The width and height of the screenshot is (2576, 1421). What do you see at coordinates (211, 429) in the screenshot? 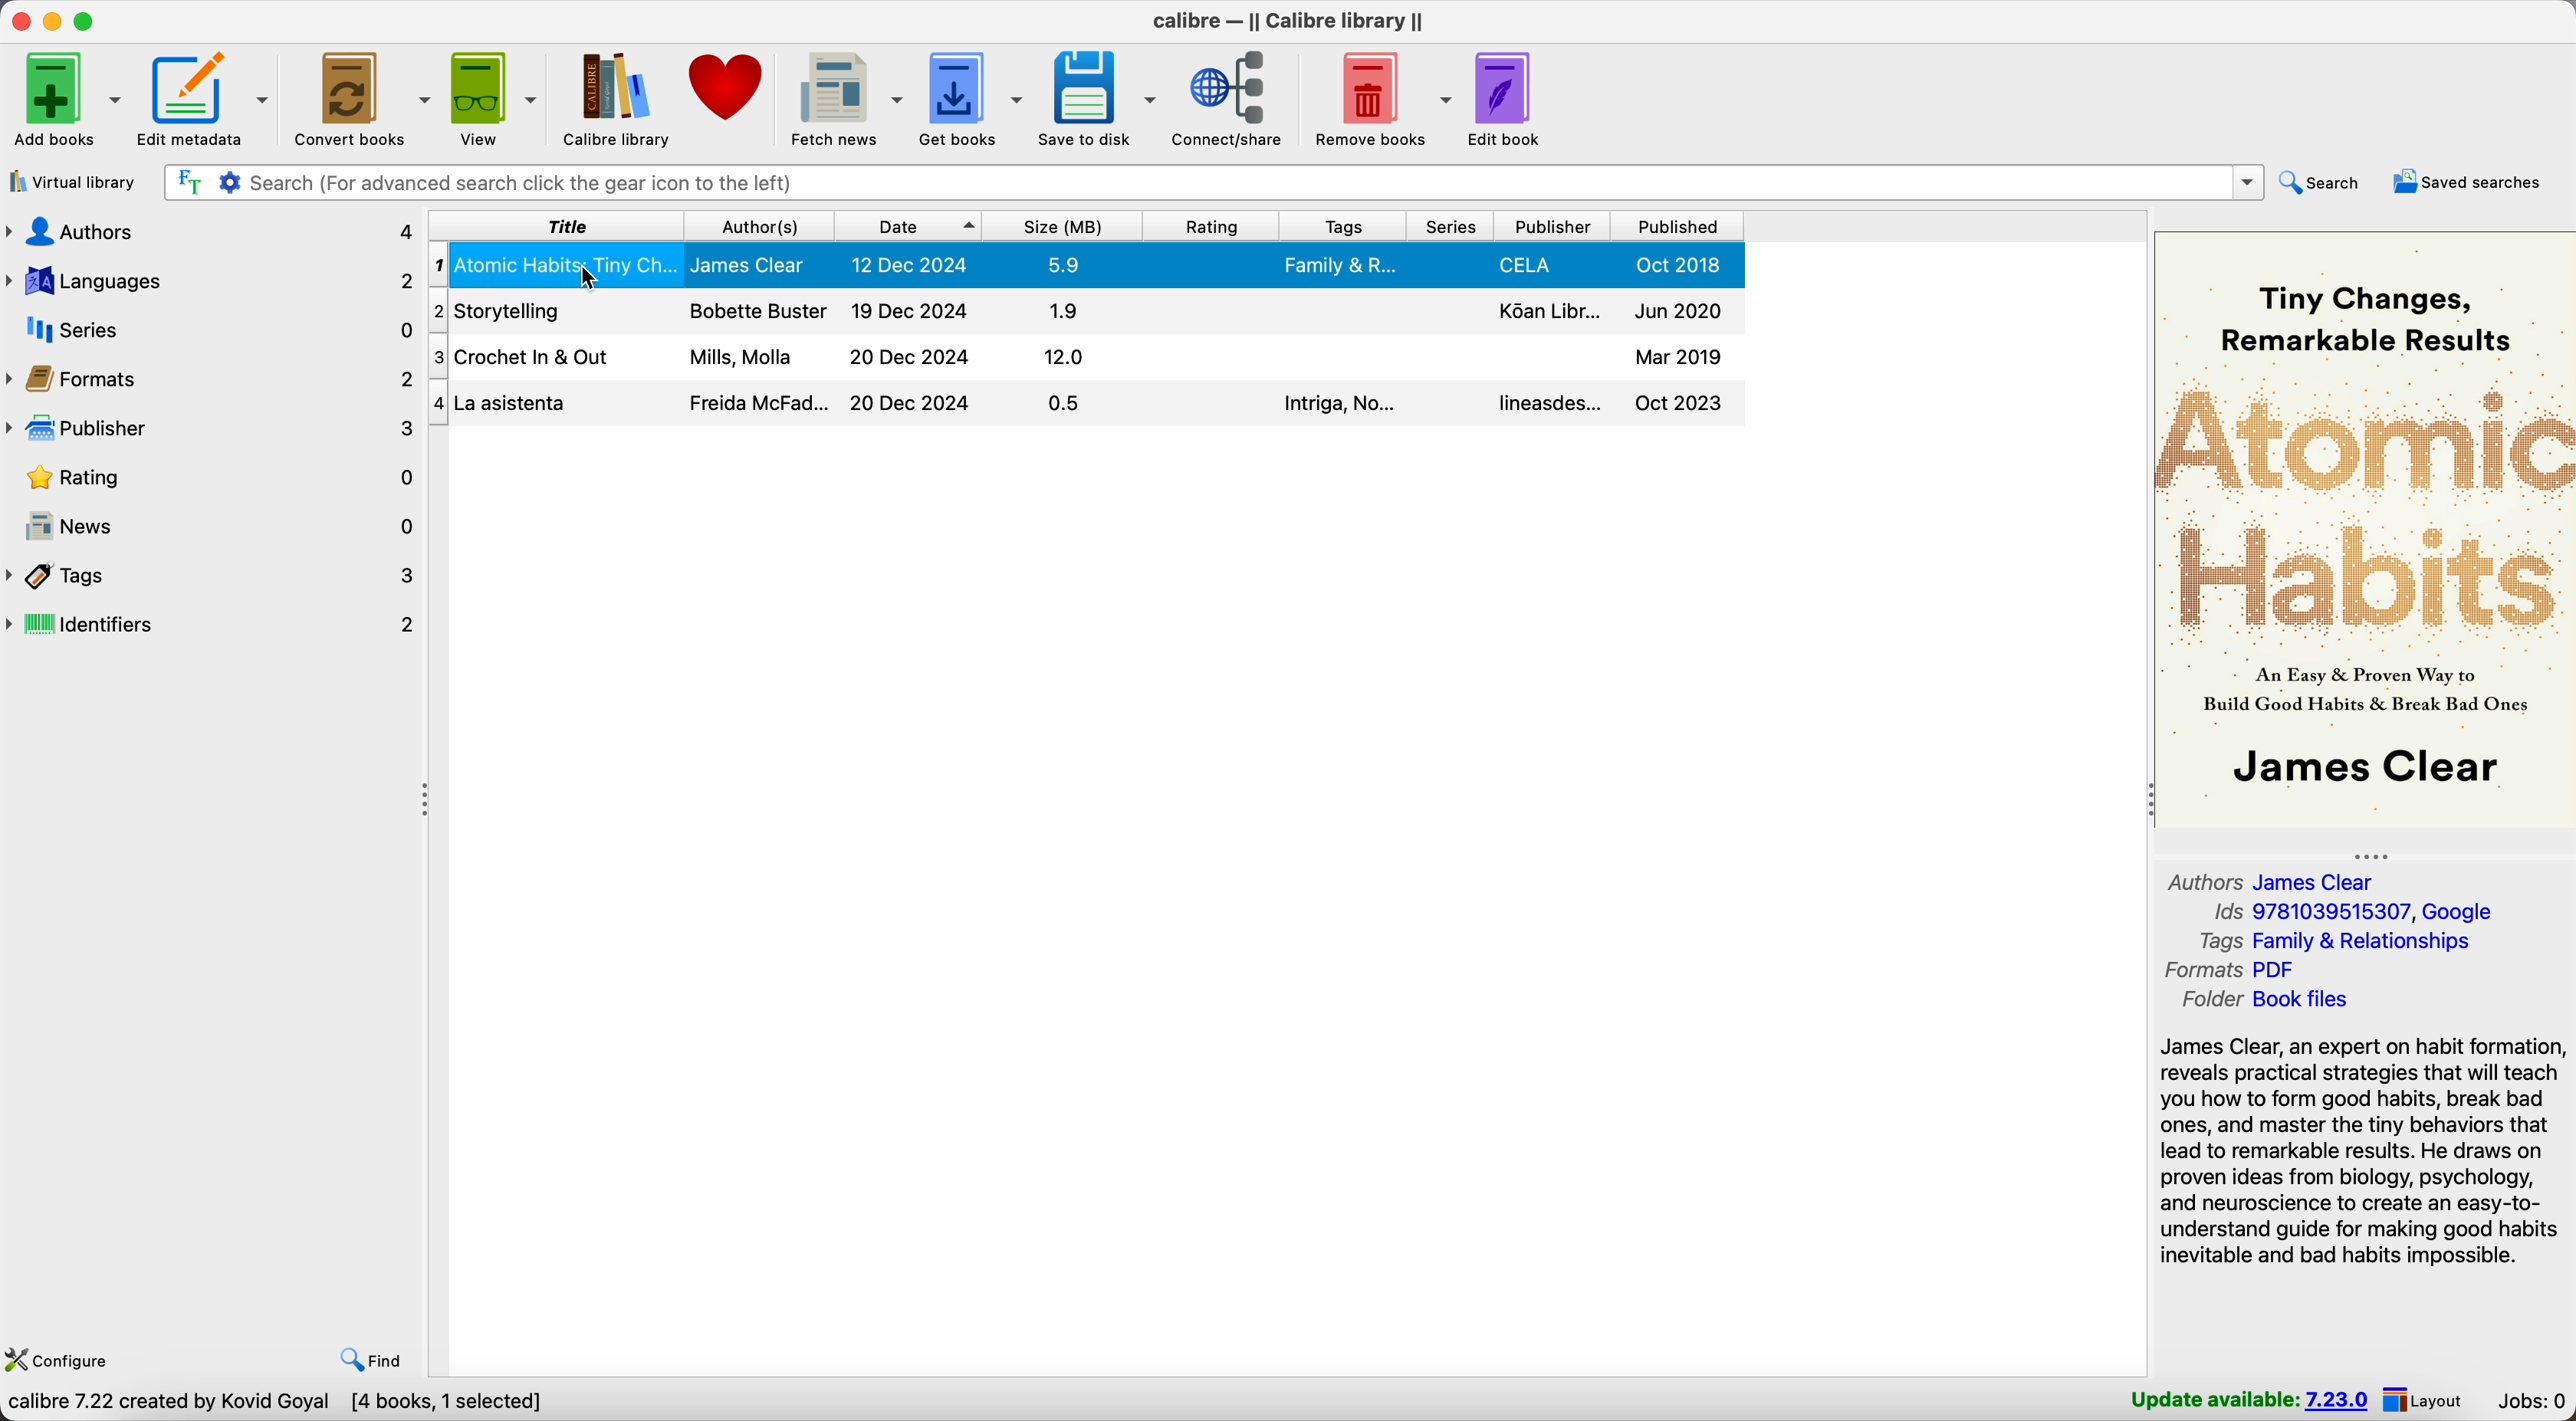
I see `publisher` at bounding box center [211, 429].